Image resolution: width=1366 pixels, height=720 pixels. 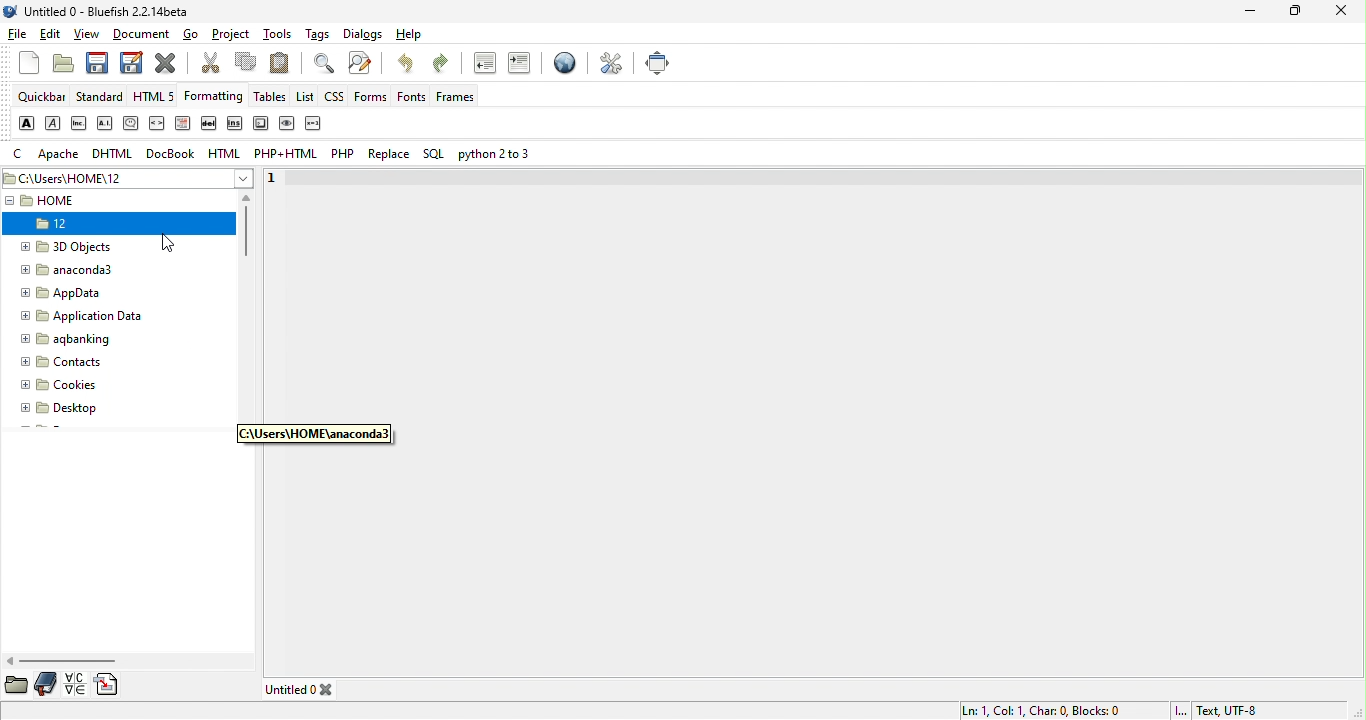 I want to click on save, so click(x=98, y=66).